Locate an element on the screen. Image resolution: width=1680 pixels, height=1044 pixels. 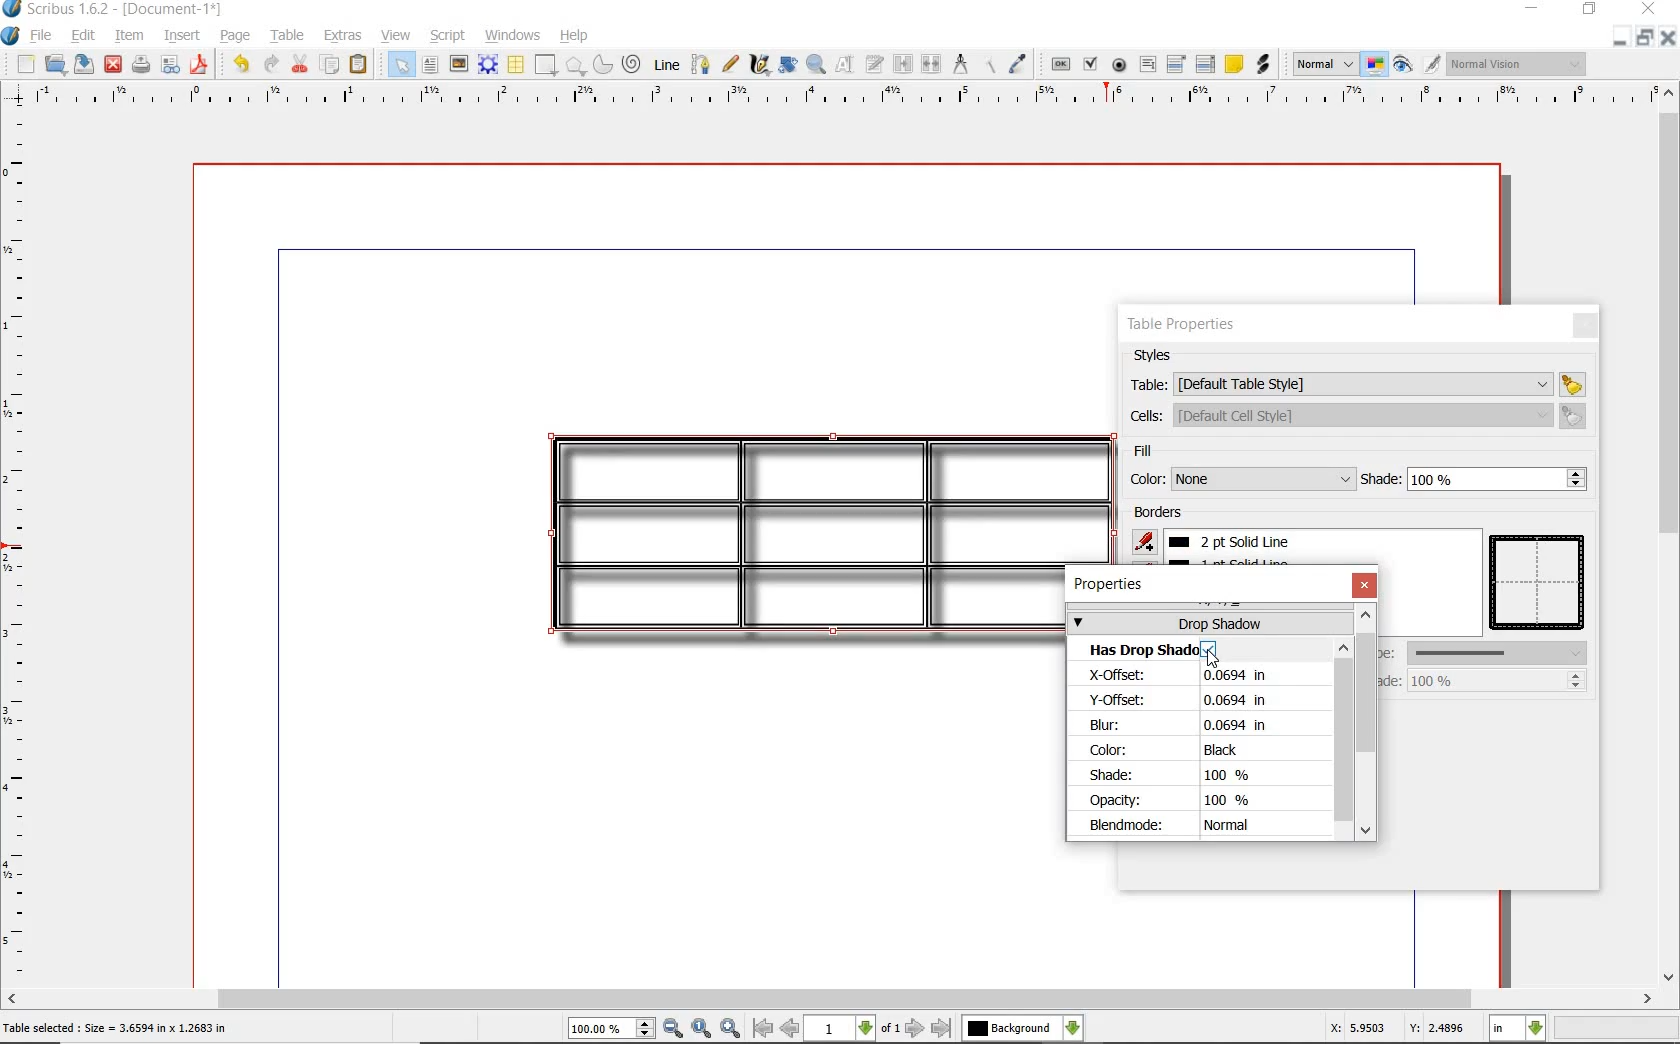
item is located at coordinates (128, 37).